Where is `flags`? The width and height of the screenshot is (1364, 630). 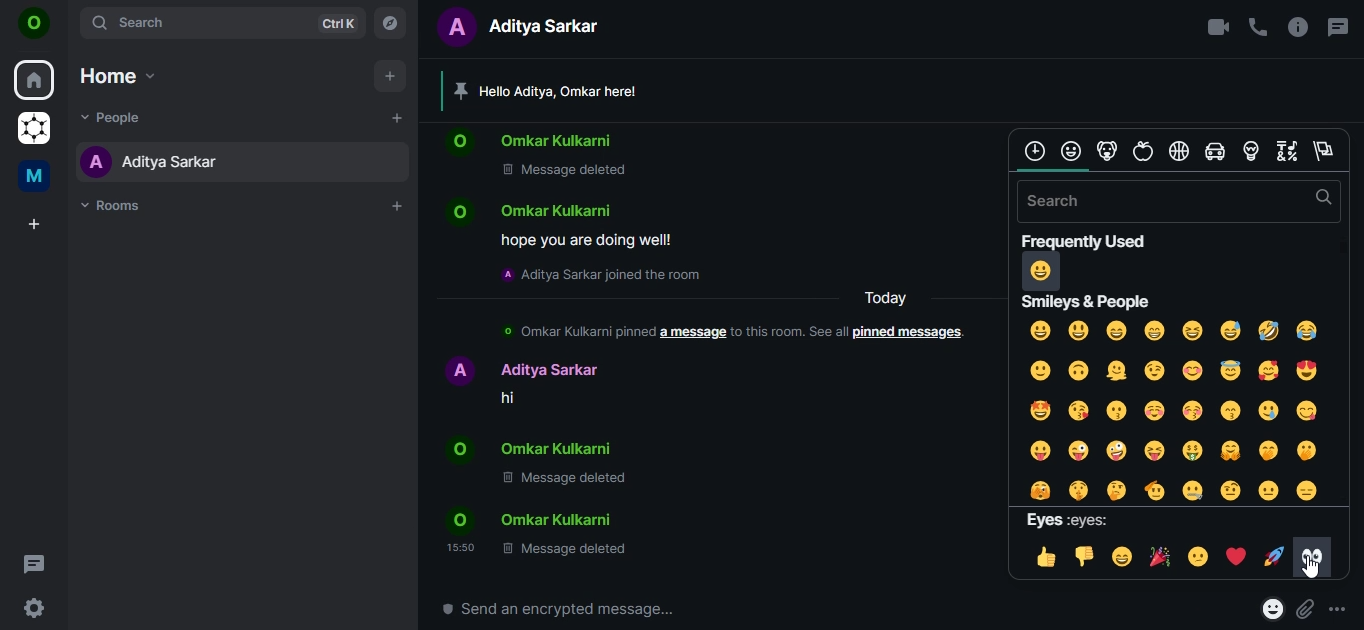 flags is located at coordinates (1323, 153).